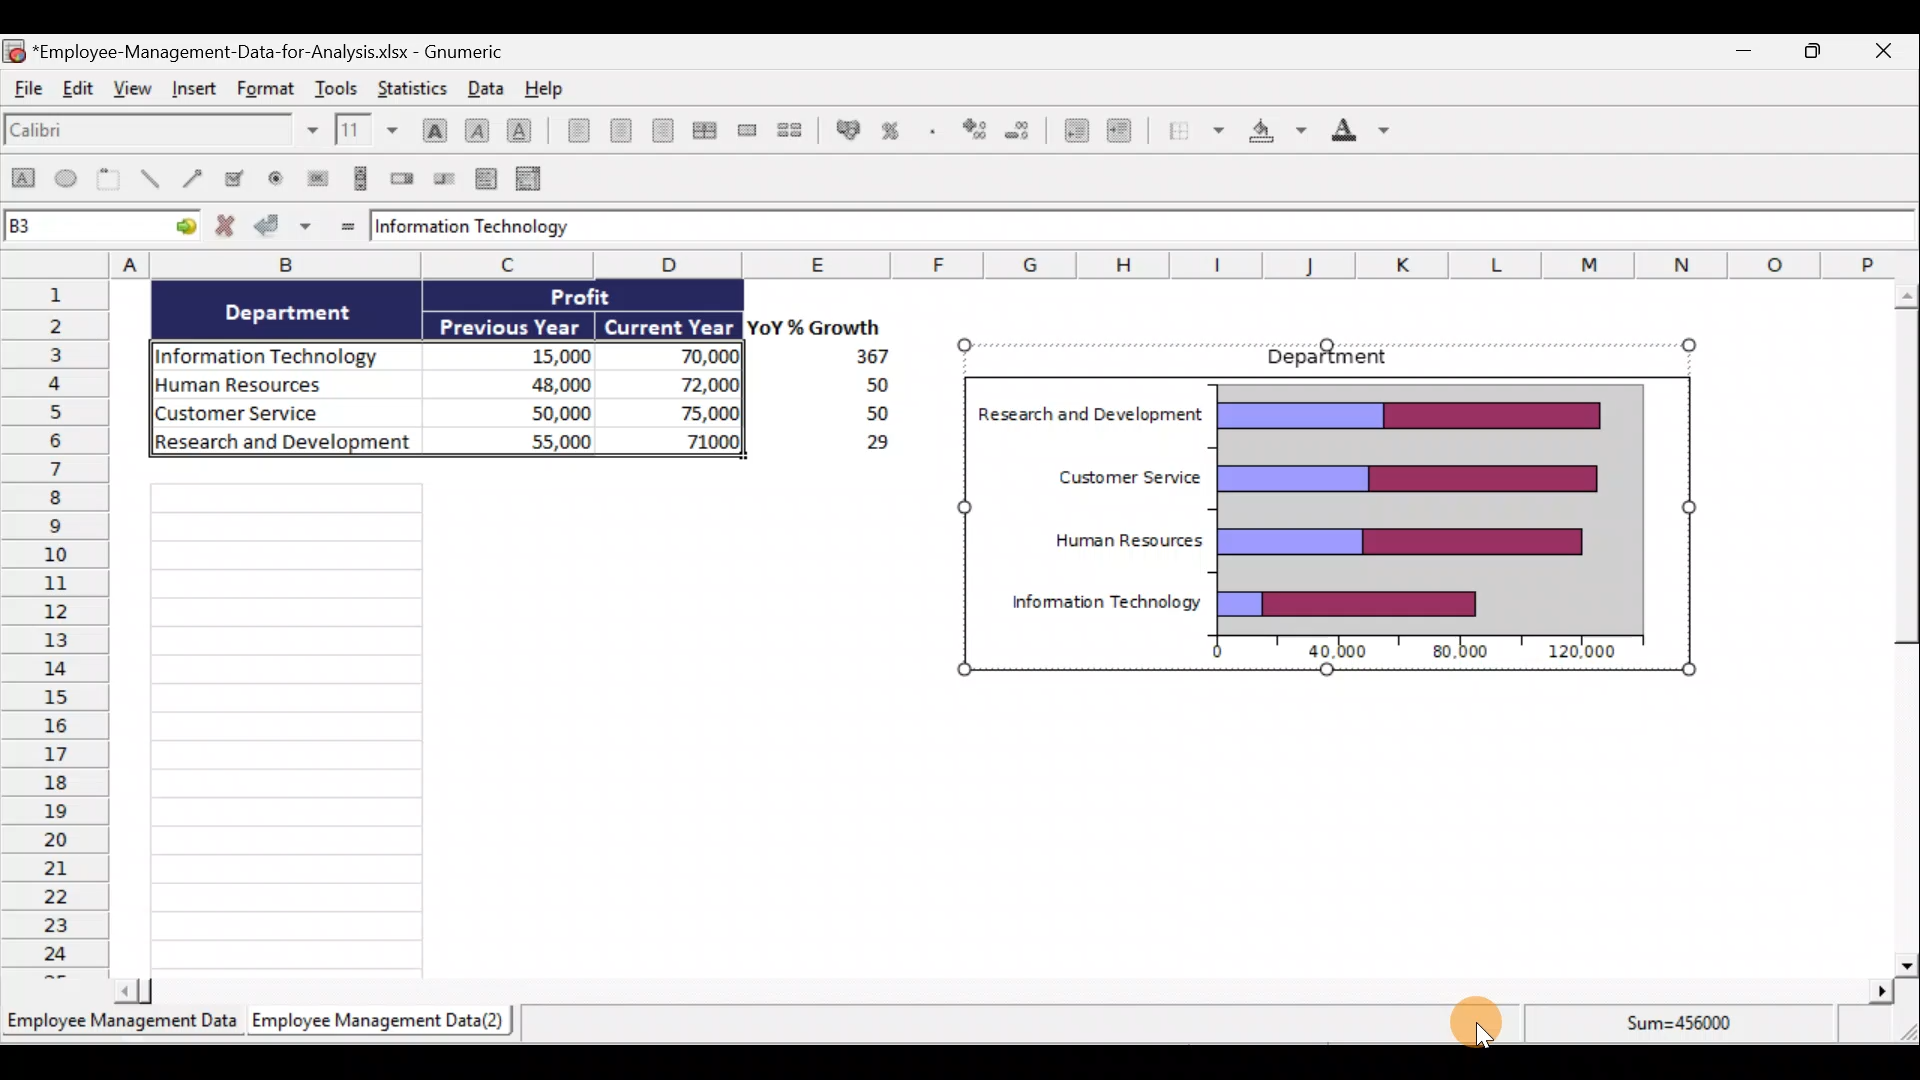  Describe the element at coordinates (82, 93) in the screenshot. I see `Edit` at that location.